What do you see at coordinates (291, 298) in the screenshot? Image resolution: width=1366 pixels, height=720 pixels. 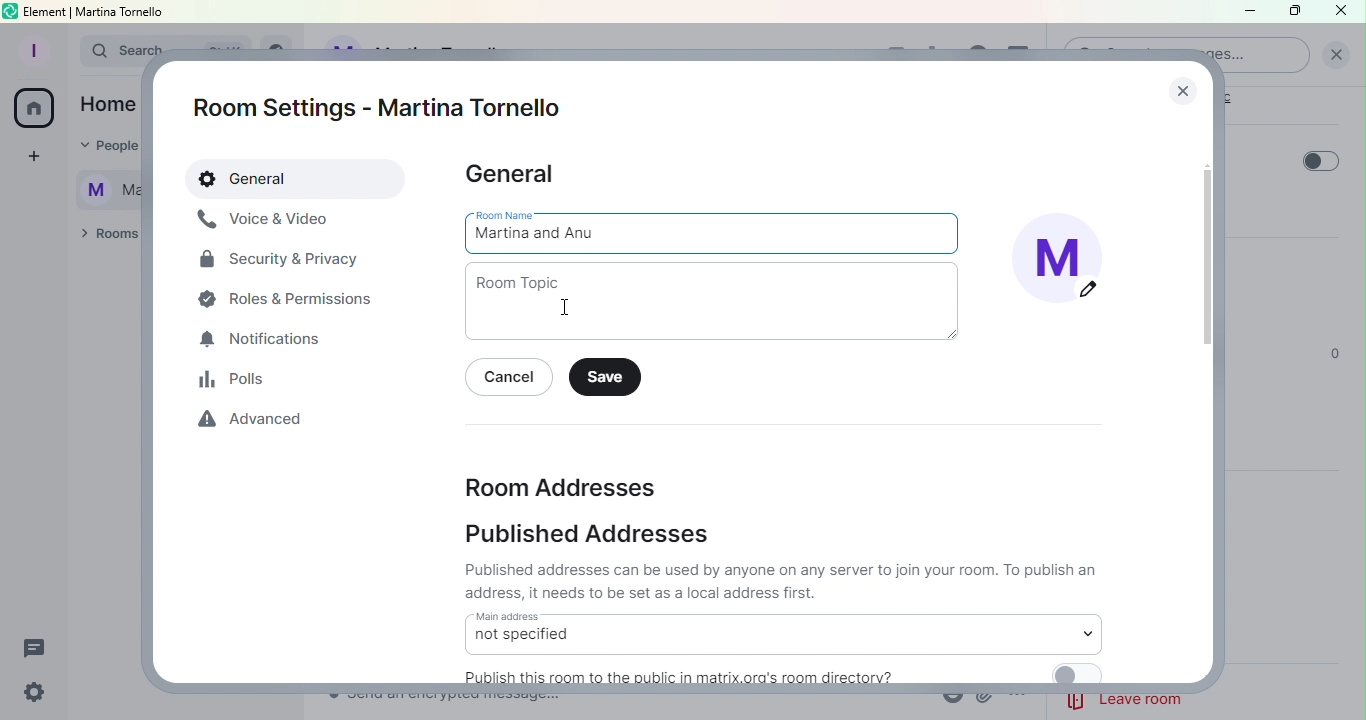 I see `Roles and permissions` at bounding box center [291, 298].